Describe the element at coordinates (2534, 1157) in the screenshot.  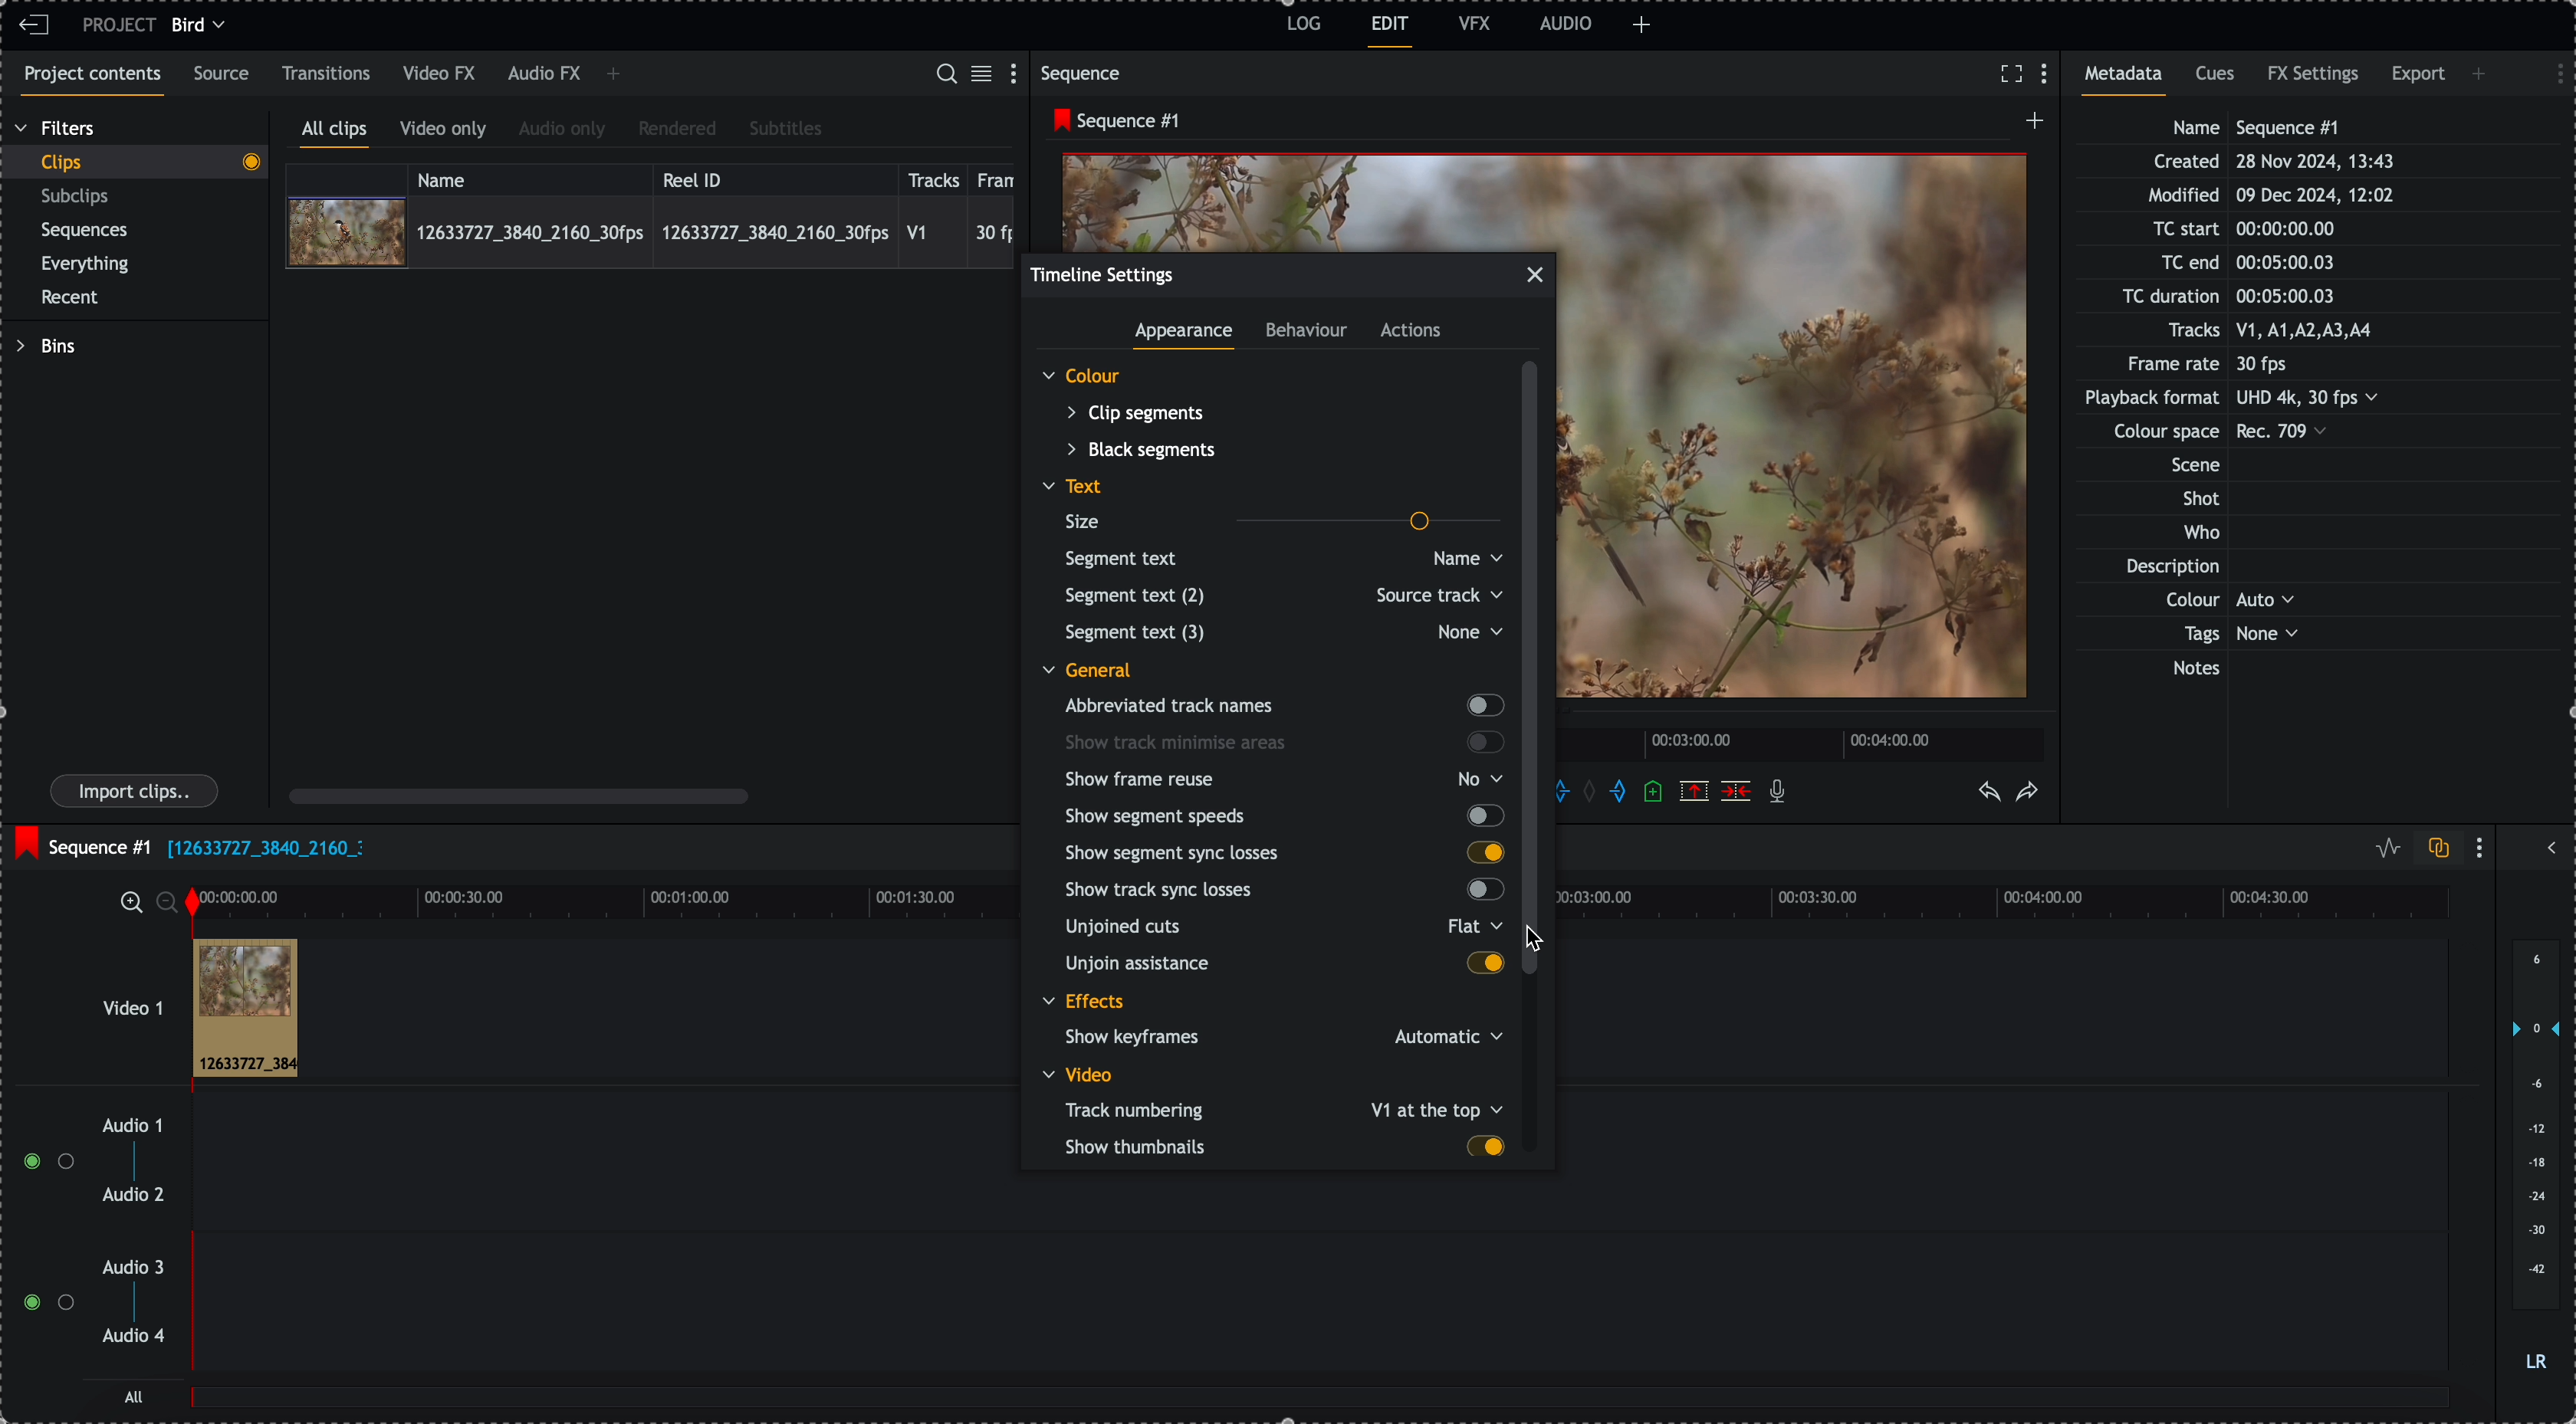
I see `audio output level (d/B)` at that location.